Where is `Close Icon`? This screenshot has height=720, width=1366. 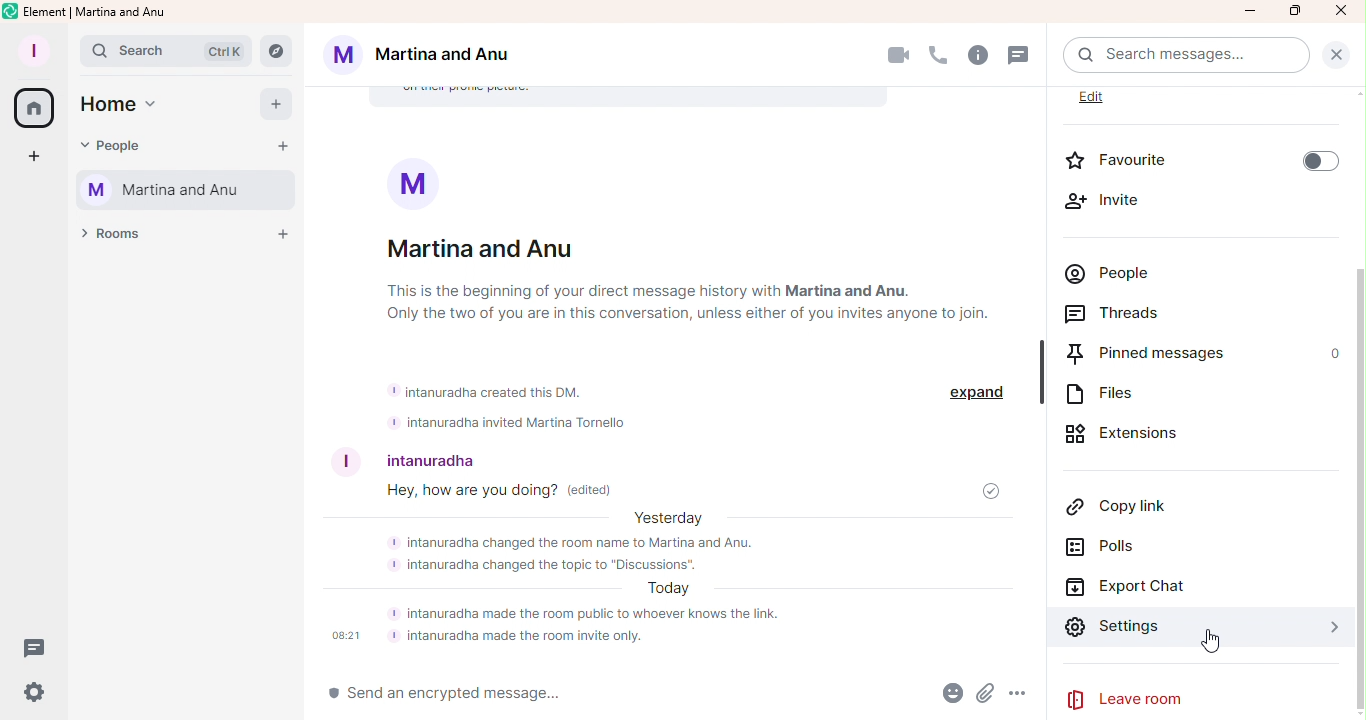
Close Icon is located at coordinates (1342, 12).